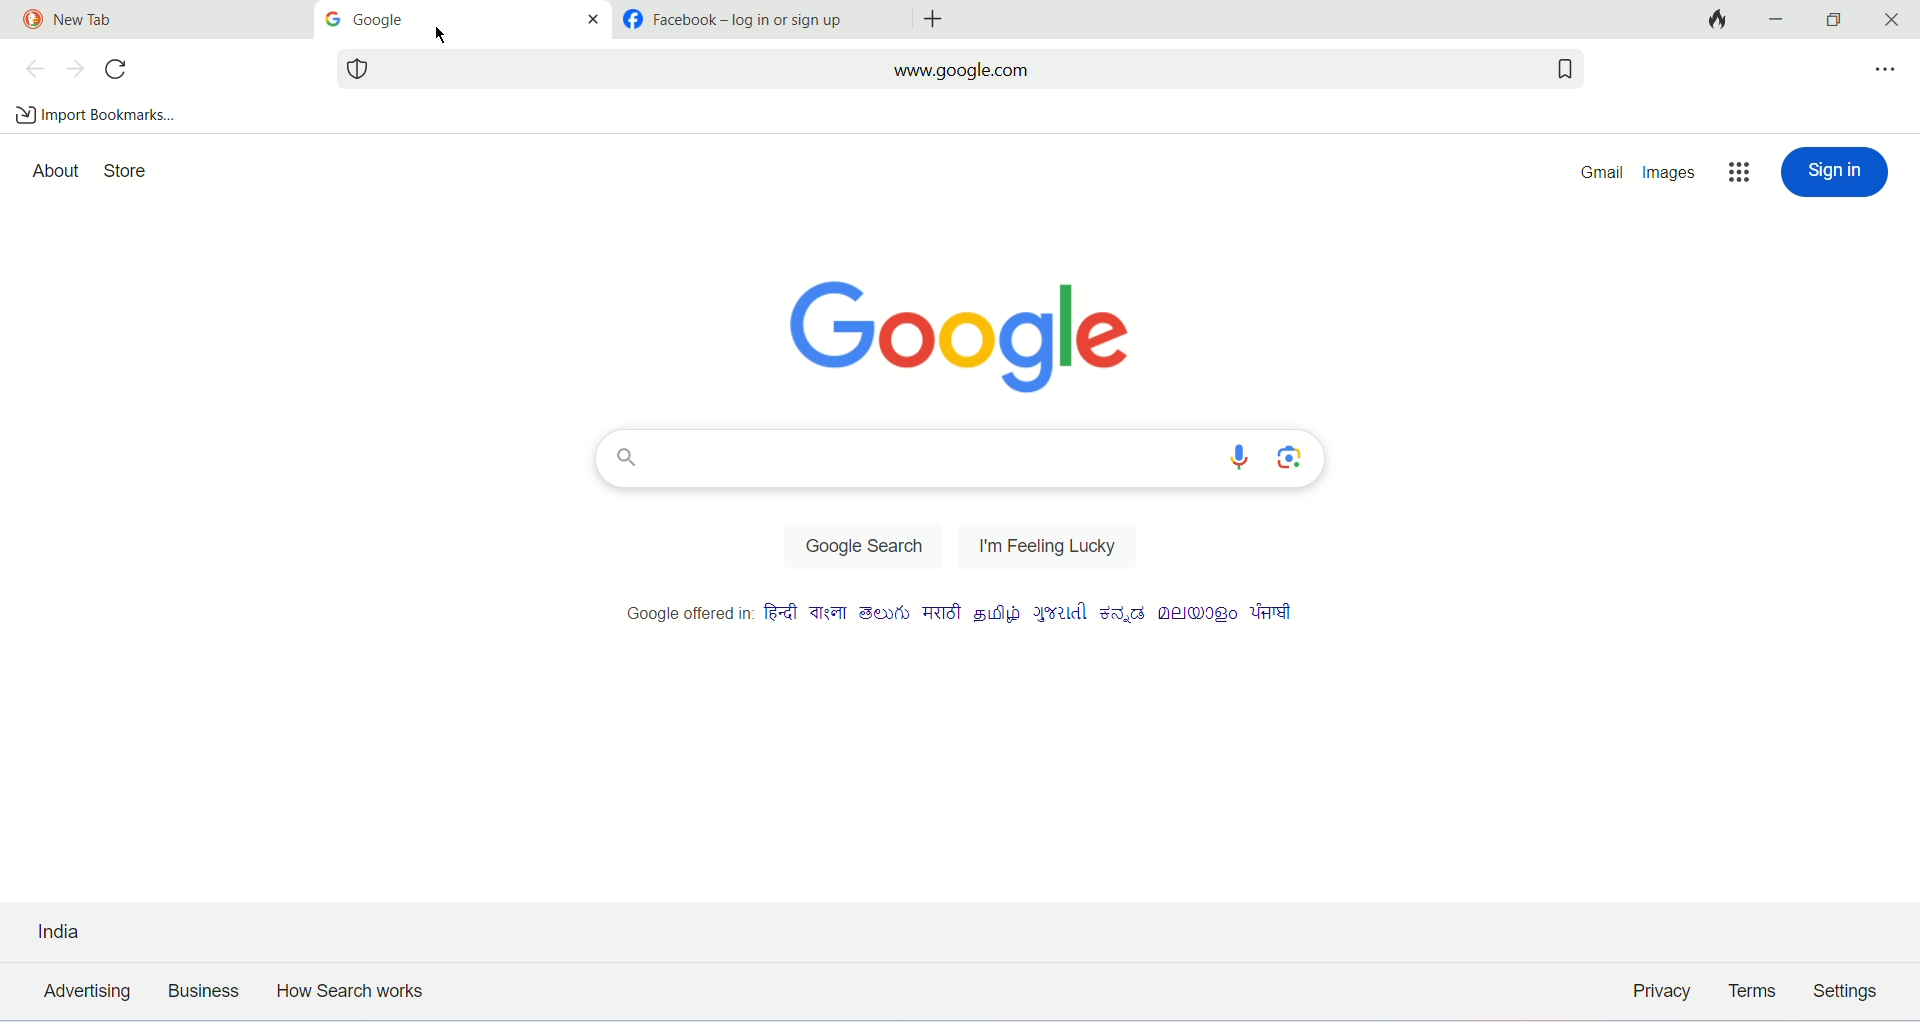 The height and width of the screenshot is (1022, 1920). Describe the element at coordinates (154, 21) in the screenshot. I see `tab1` at that location.